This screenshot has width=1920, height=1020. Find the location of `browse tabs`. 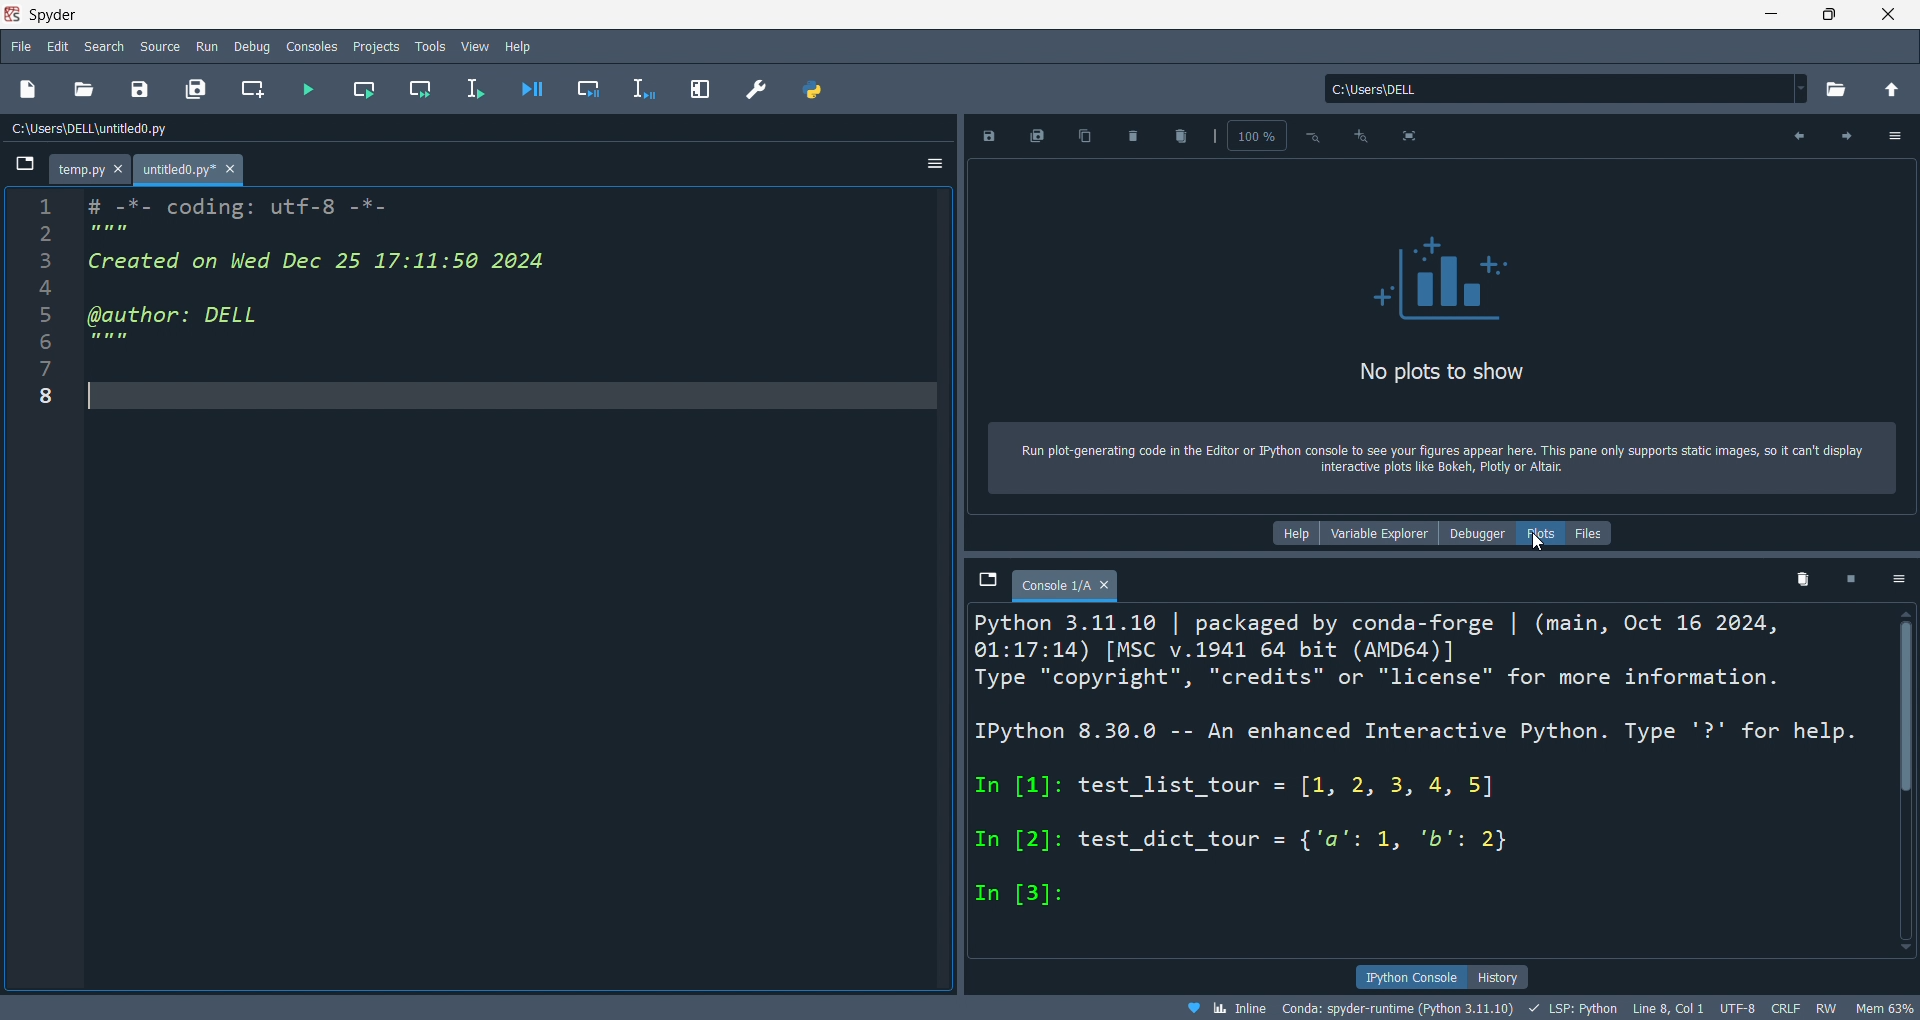

browse tabs is located at coordinates (988, 582).